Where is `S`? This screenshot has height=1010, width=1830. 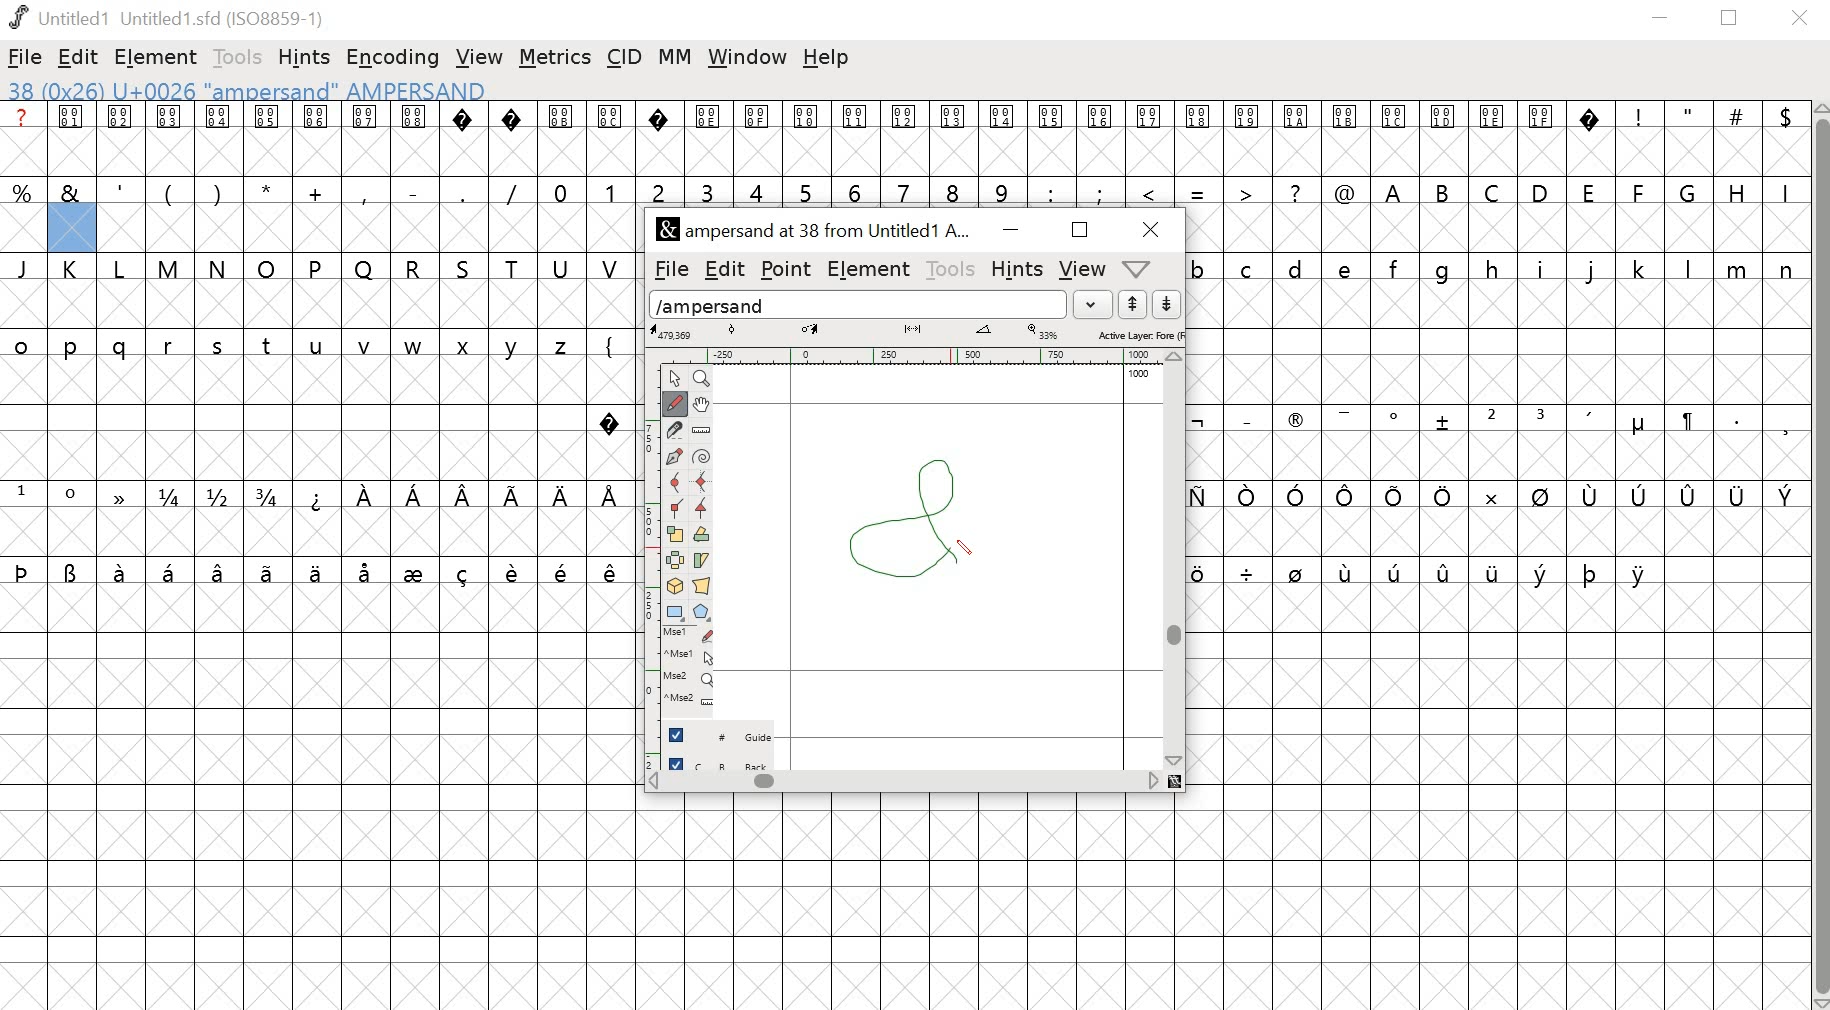 S is located at coordinates (466, 268).